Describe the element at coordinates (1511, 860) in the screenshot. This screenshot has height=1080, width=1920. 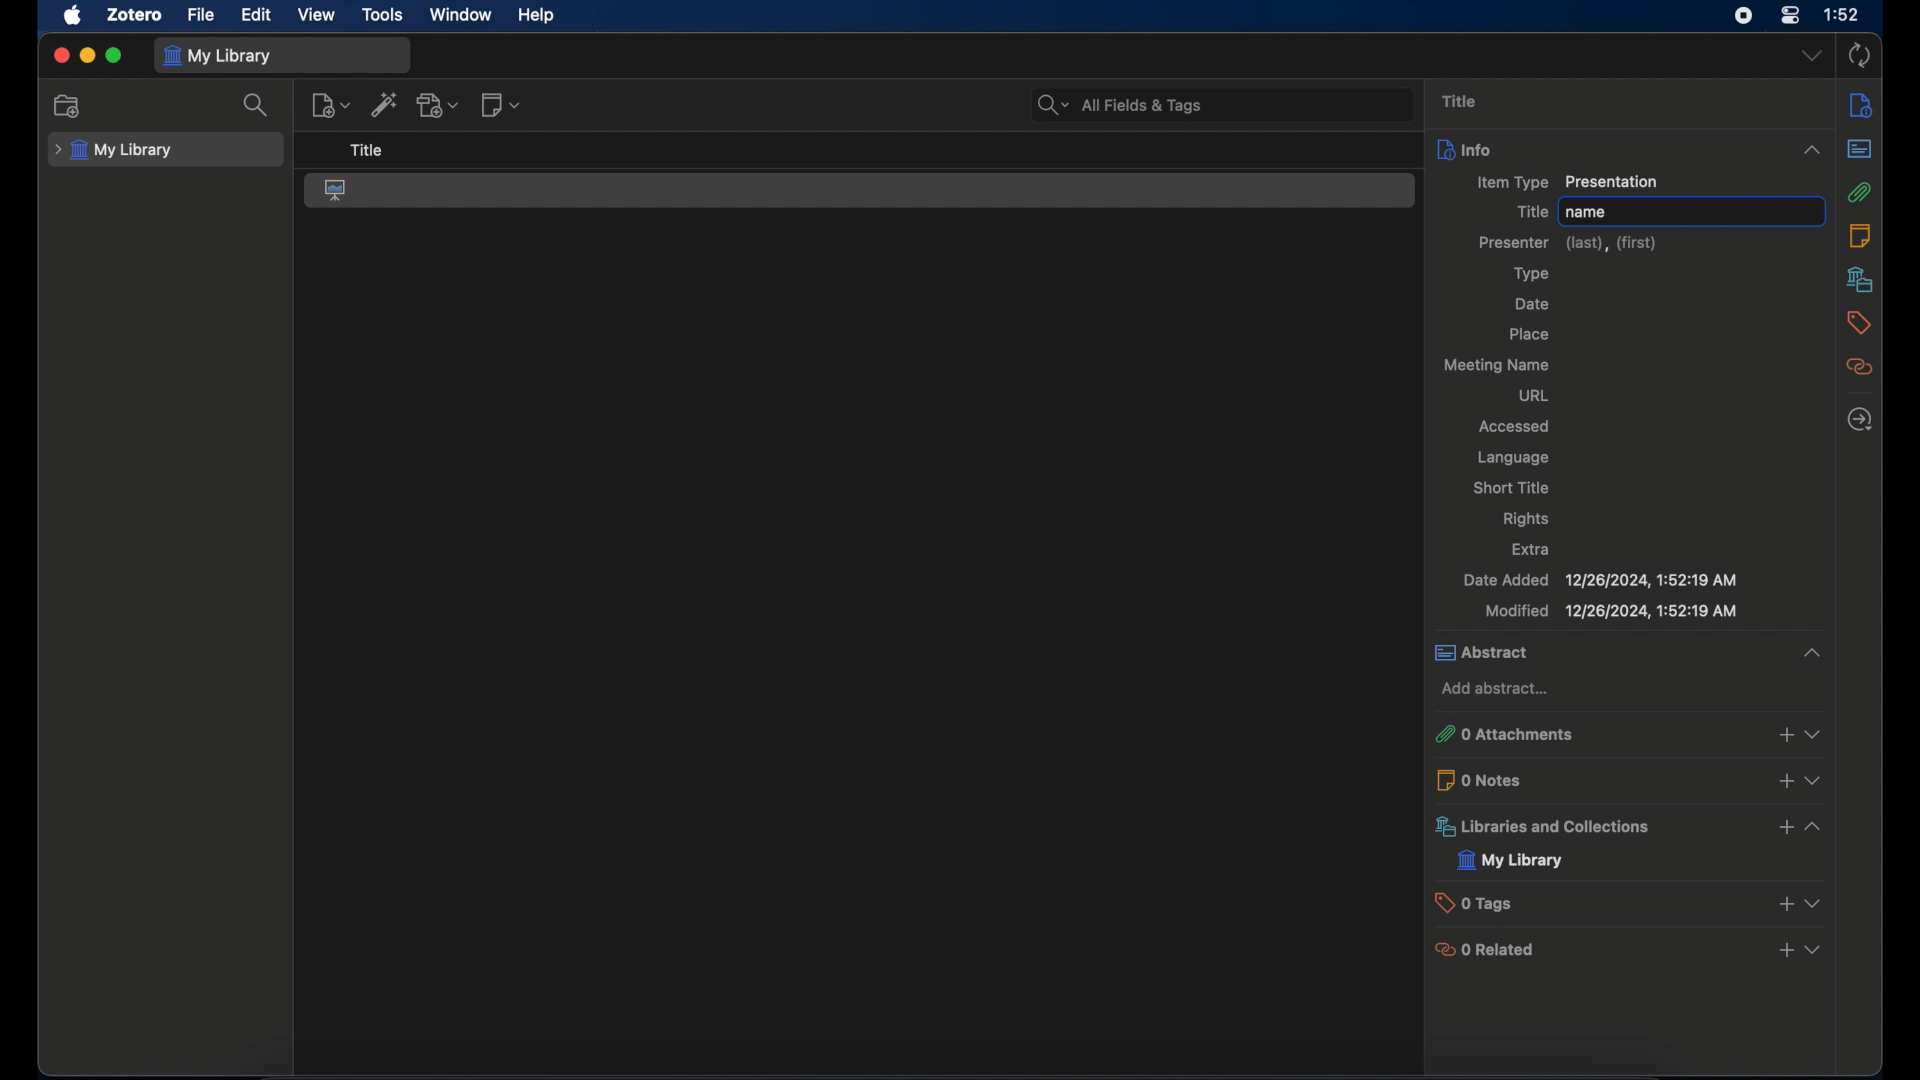
I see `my library` at that location.